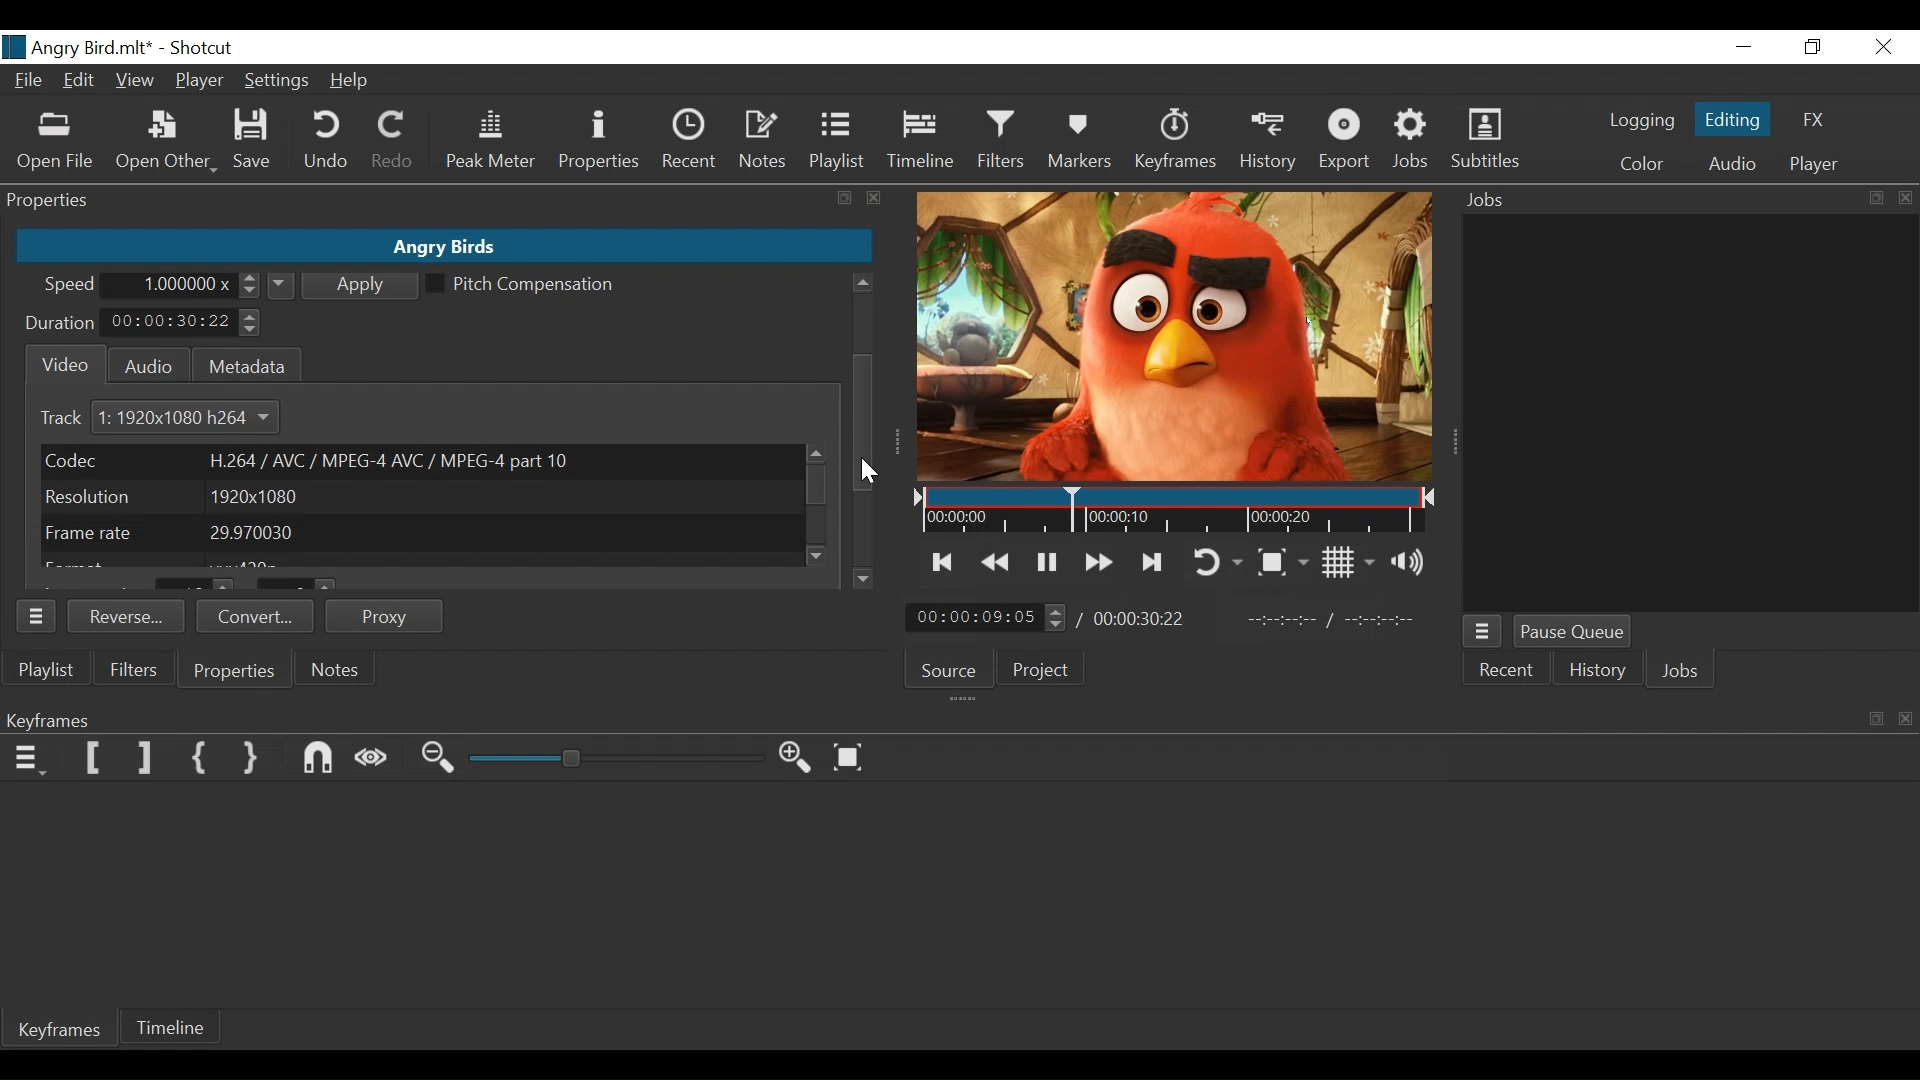 This screenshot has width=1920, height=1080. Describe the element at coordinates (71, 287) in the screenshot. I see `Speed` at that location.